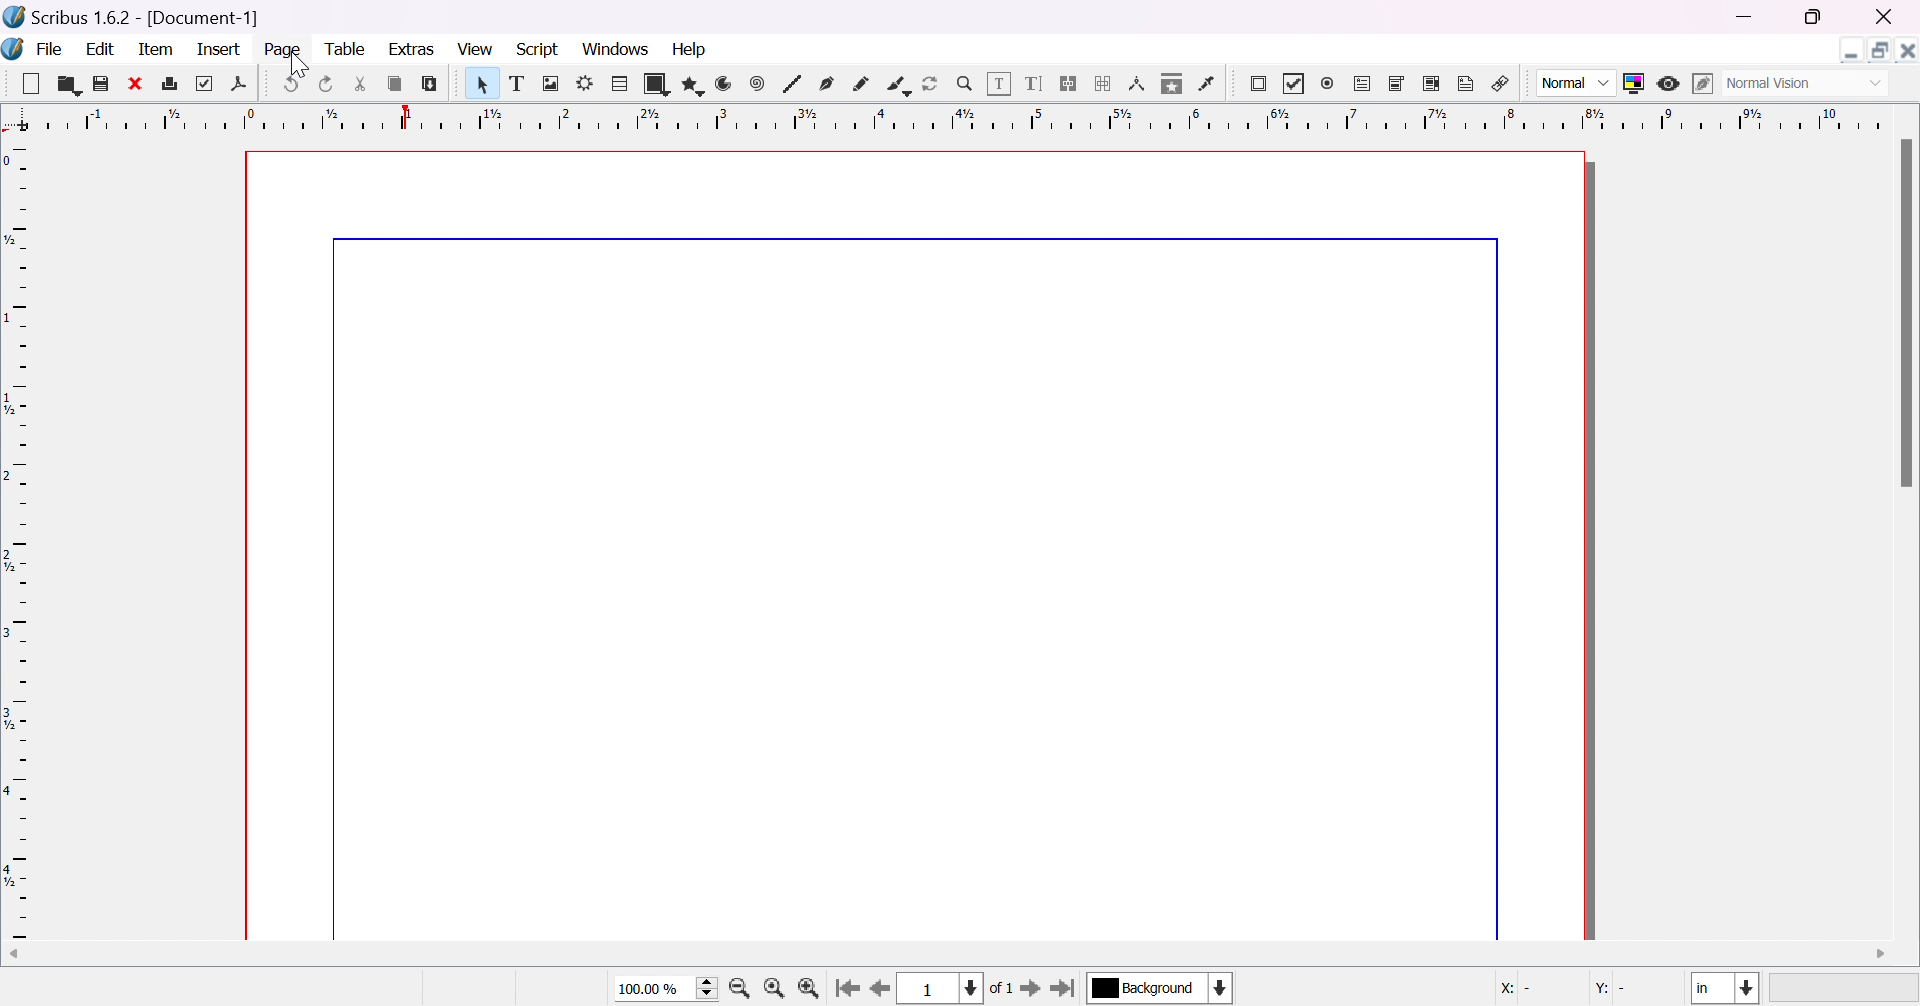  I want to click on zoom to 100%, so click(774, 987).